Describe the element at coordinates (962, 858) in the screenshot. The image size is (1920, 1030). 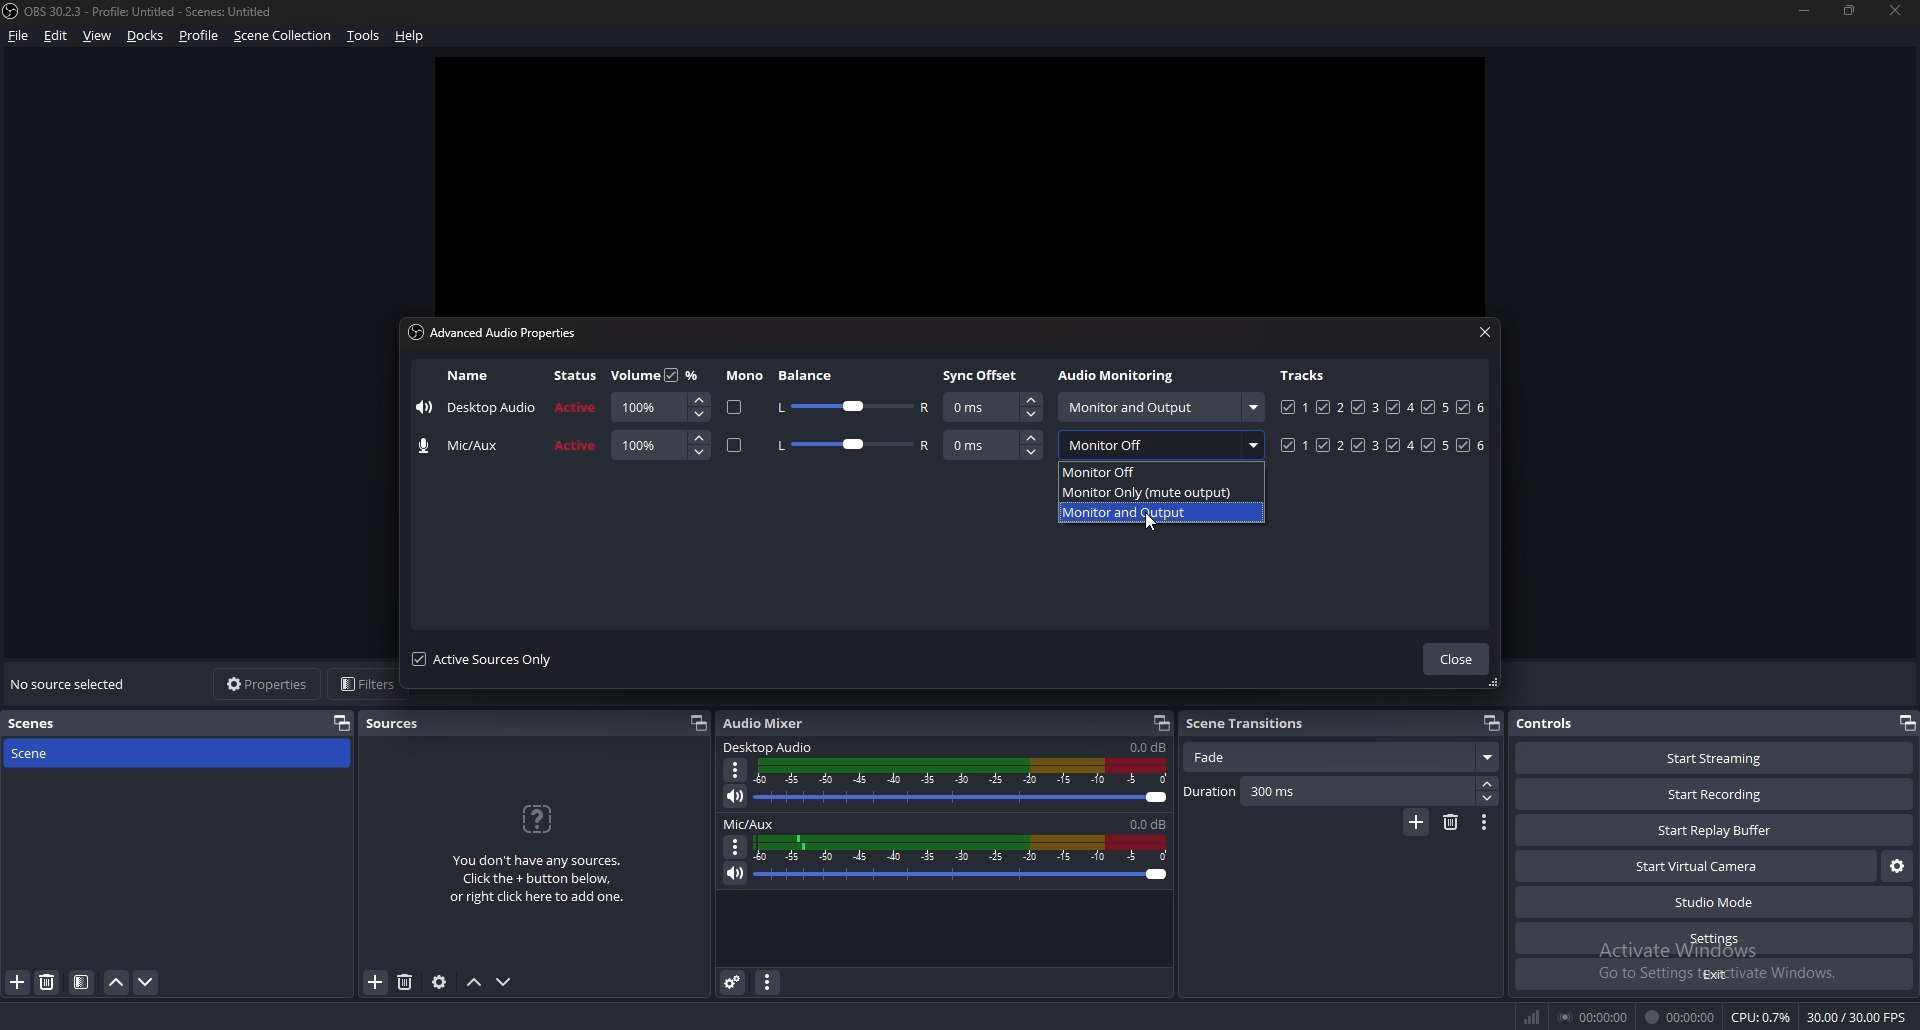
I see `volume adjust` at that location.